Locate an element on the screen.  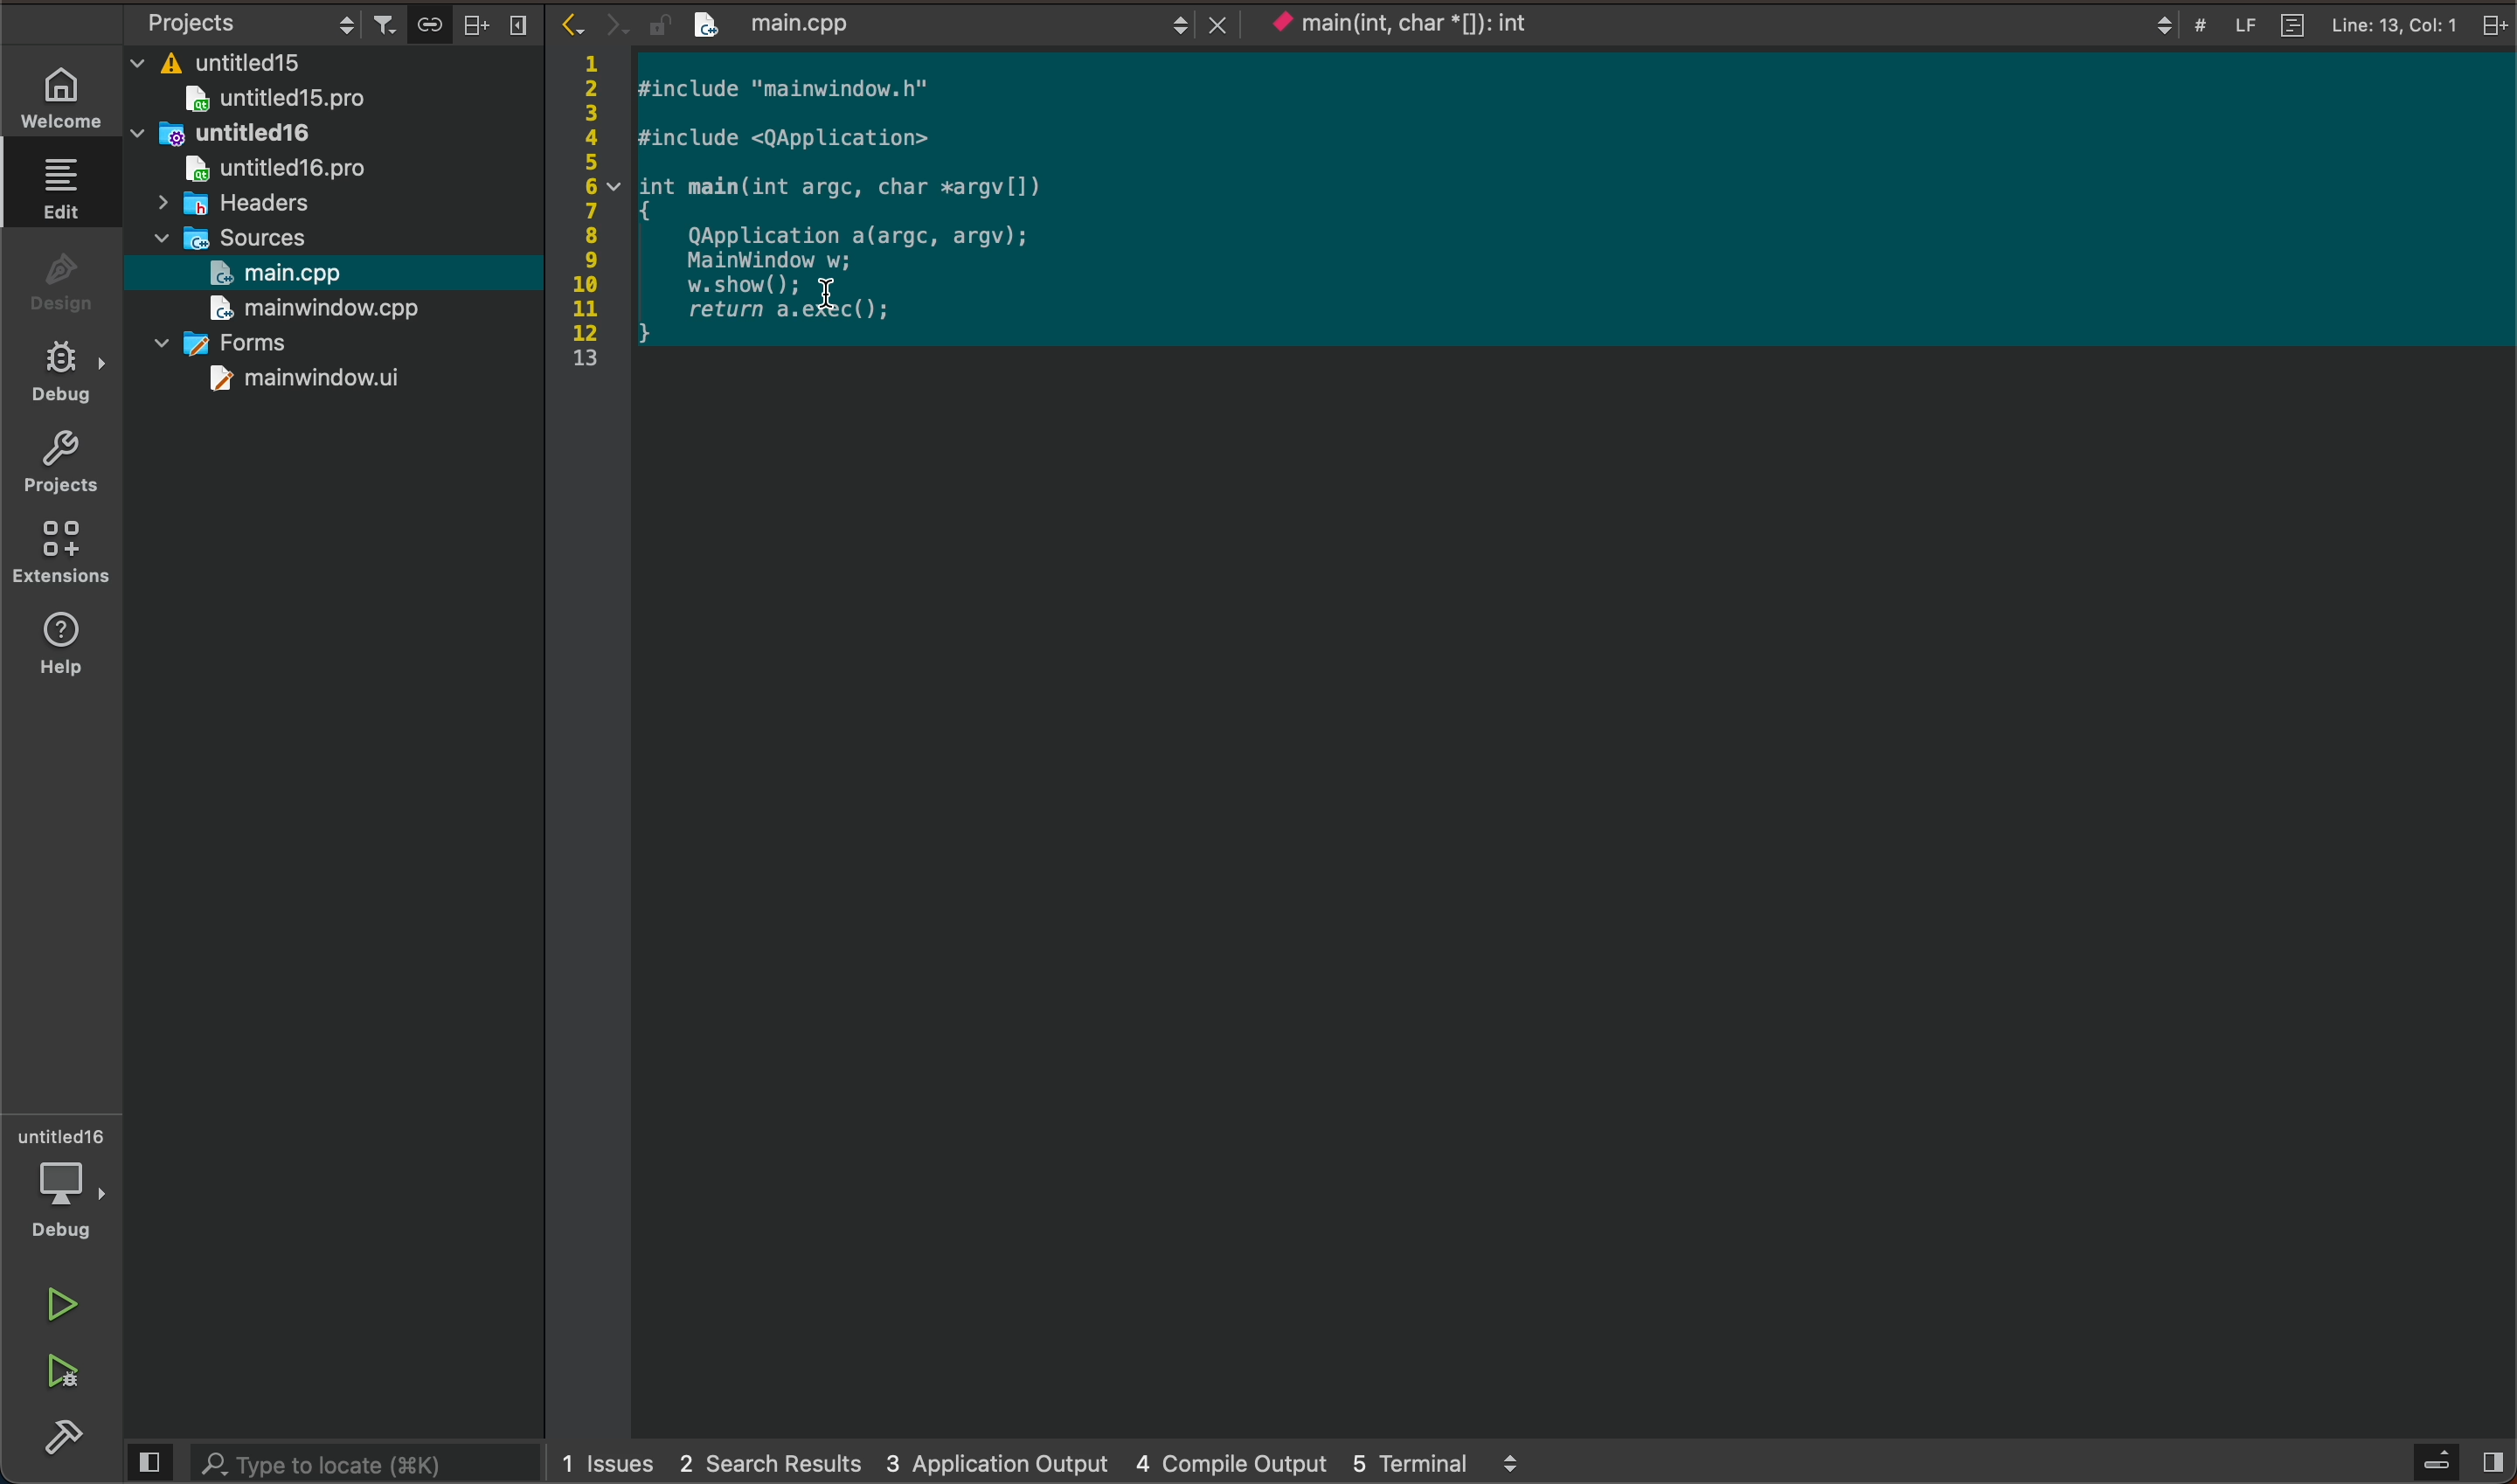
debug is located at coordinates (61, 374).